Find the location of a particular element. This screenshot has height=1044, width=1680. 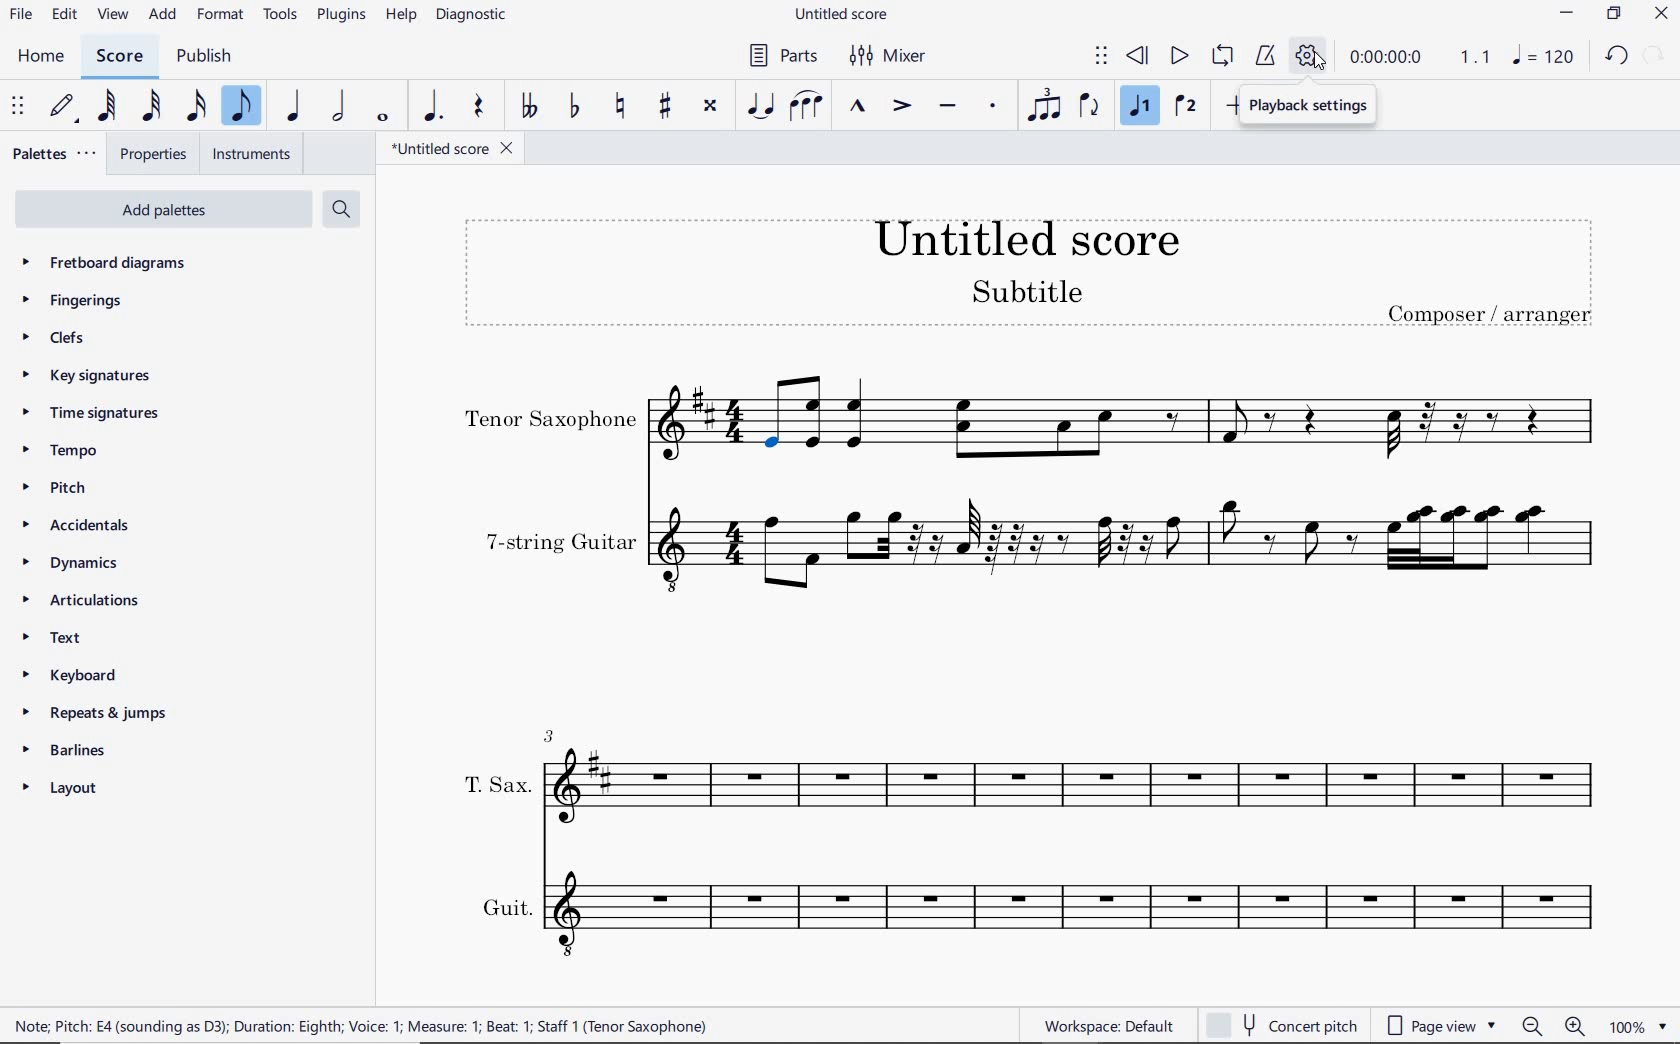

BARLINES is located at coordinates (66, 754).